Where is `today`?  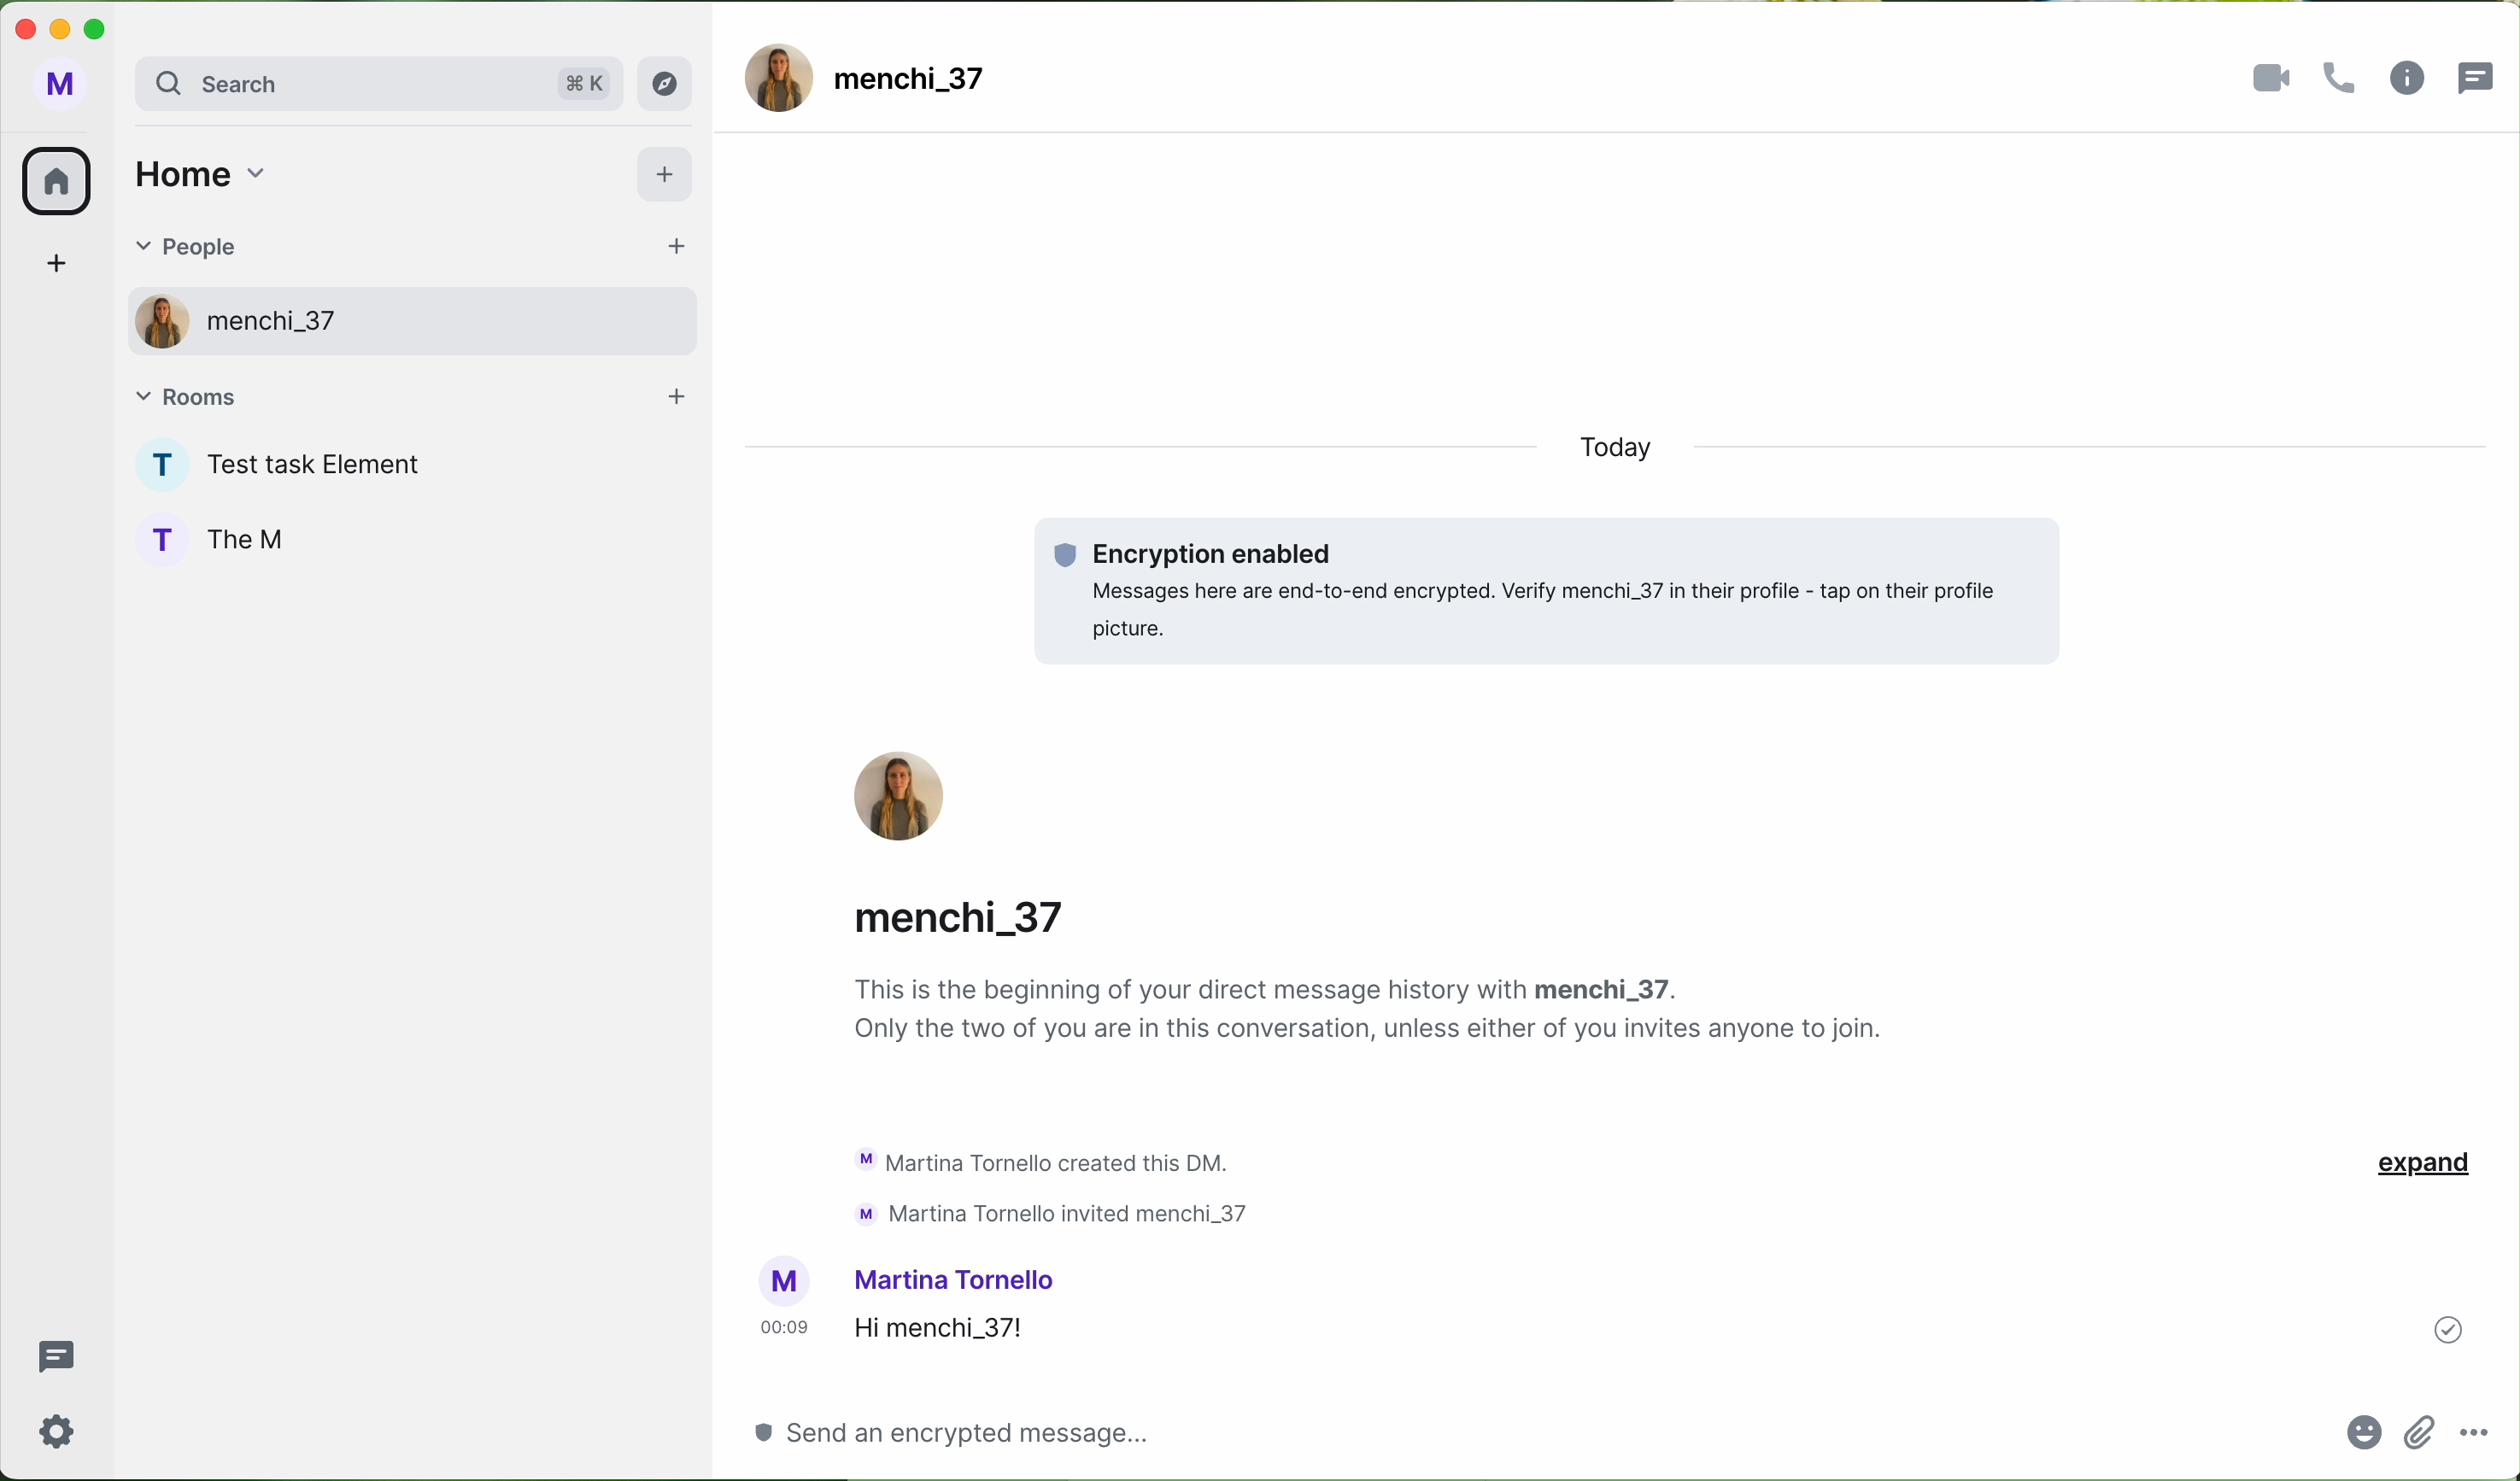
today is located at coordinates (1635, 452).